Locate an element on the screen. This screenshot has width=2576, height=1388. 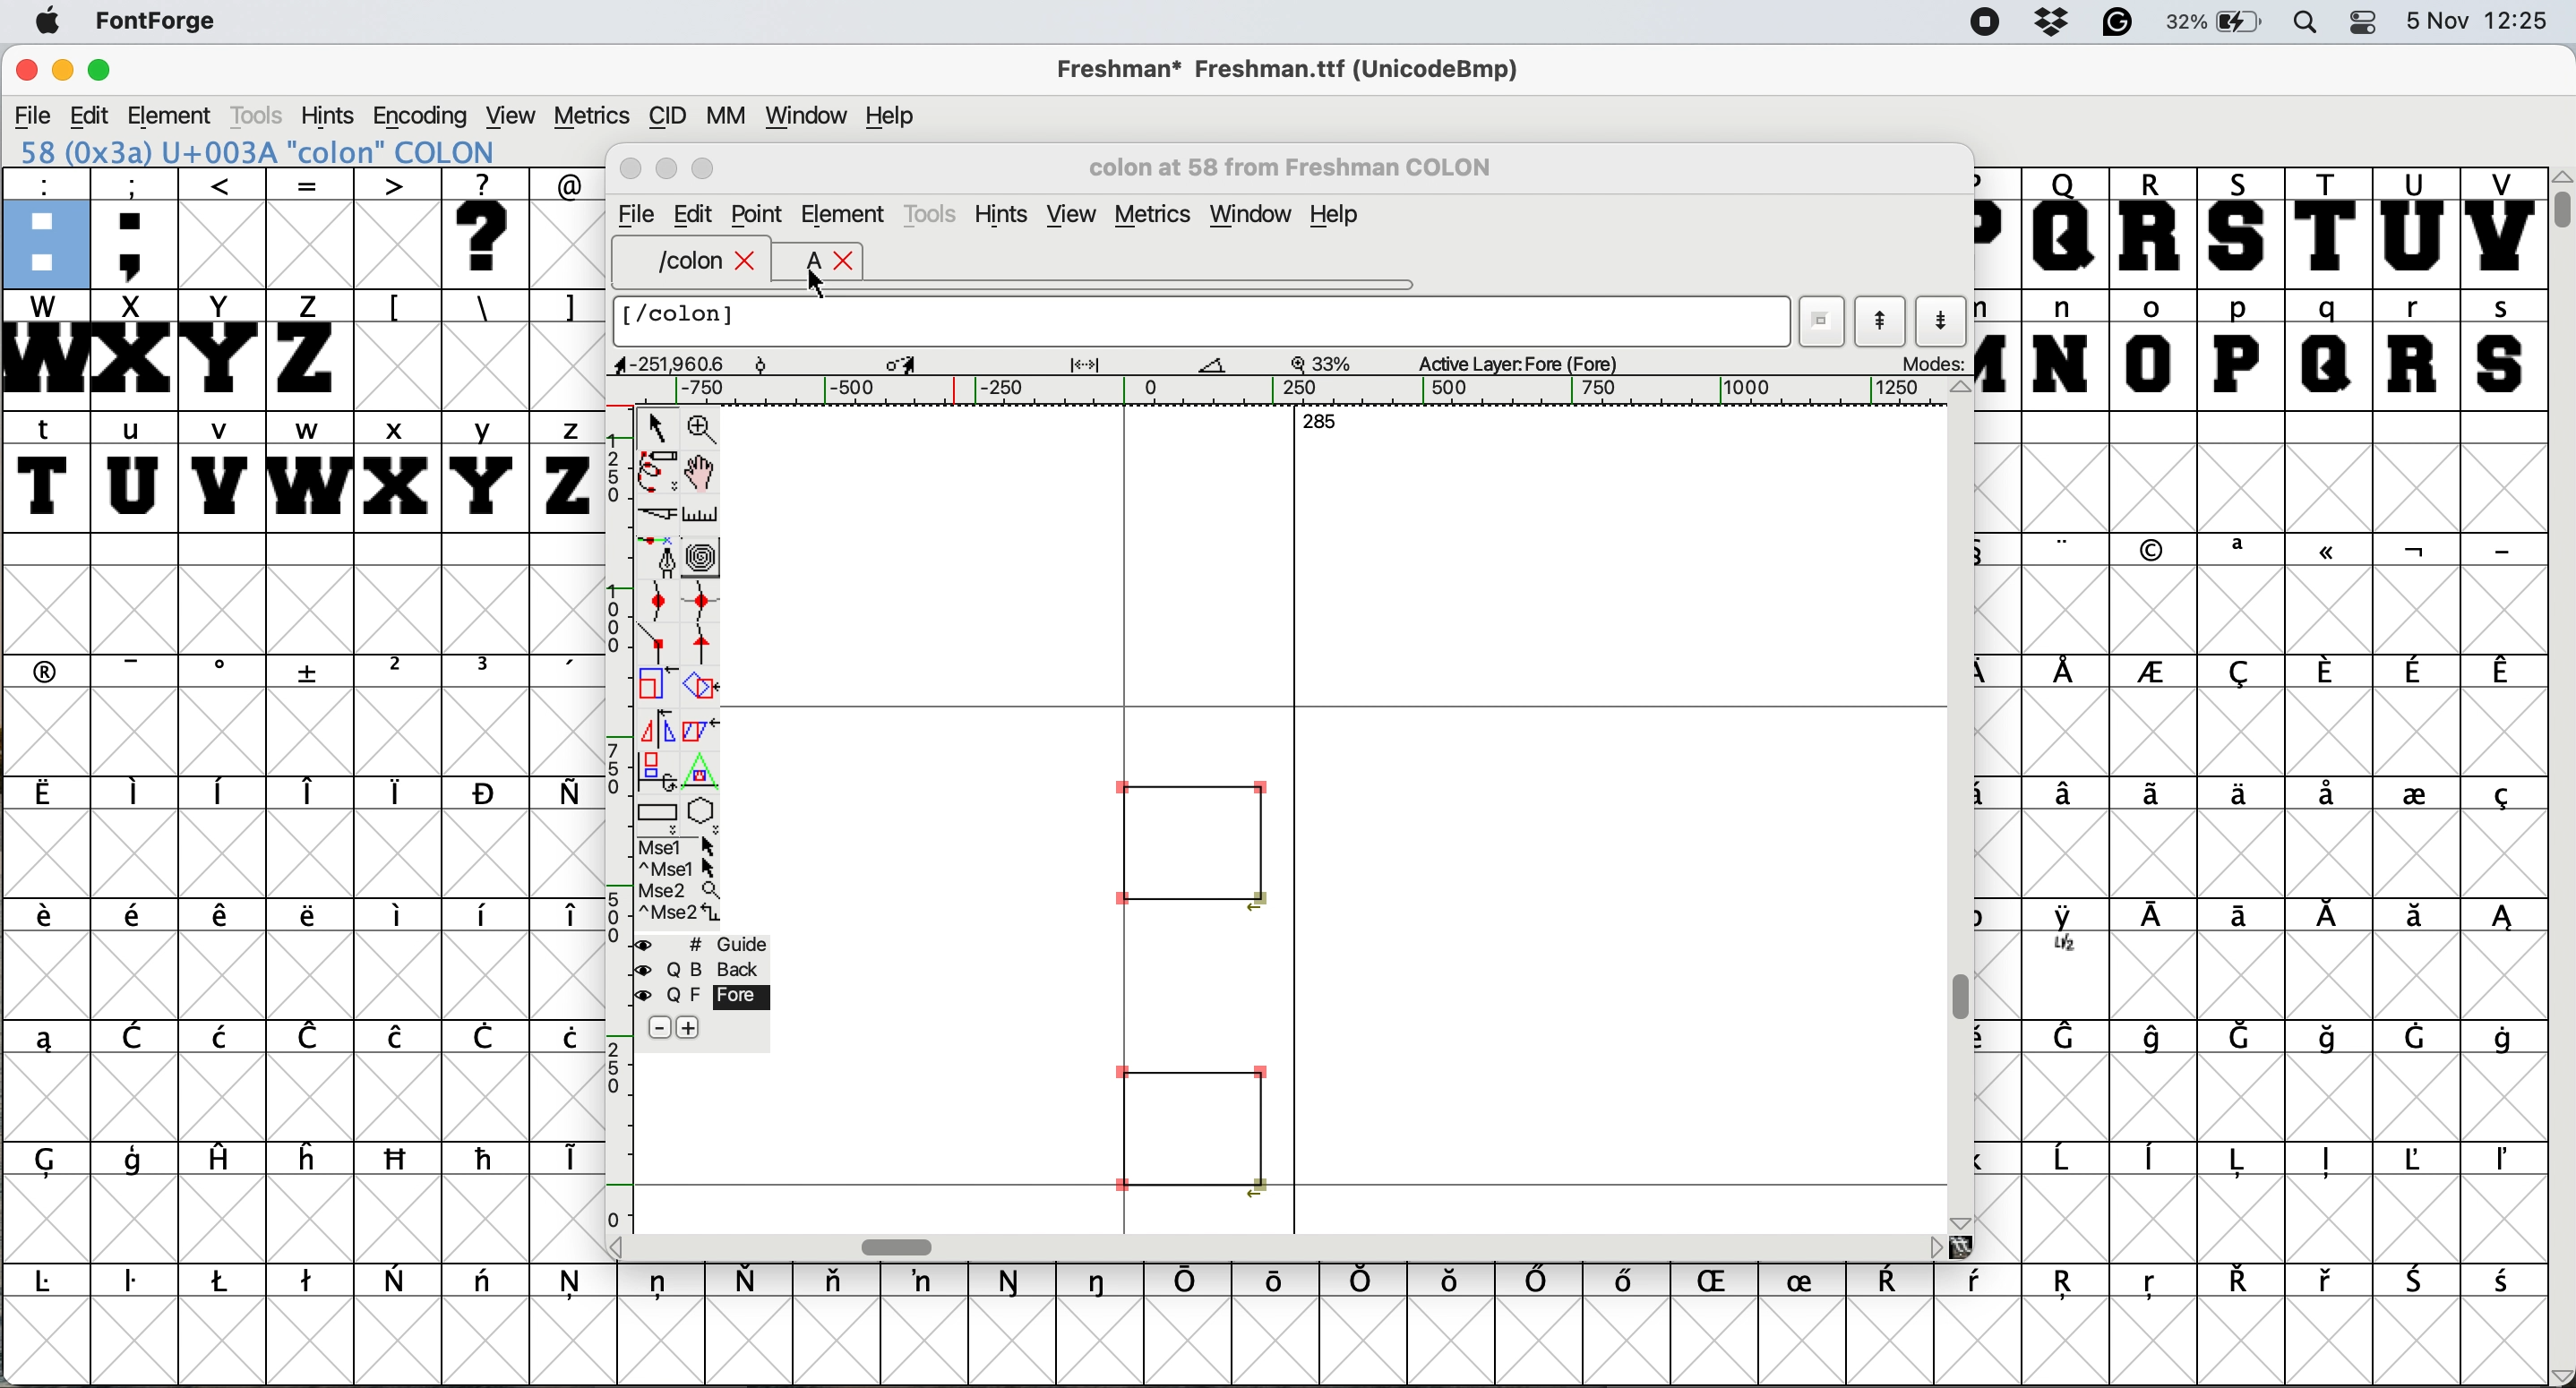
symbol is located at coordinates (2501, 921).